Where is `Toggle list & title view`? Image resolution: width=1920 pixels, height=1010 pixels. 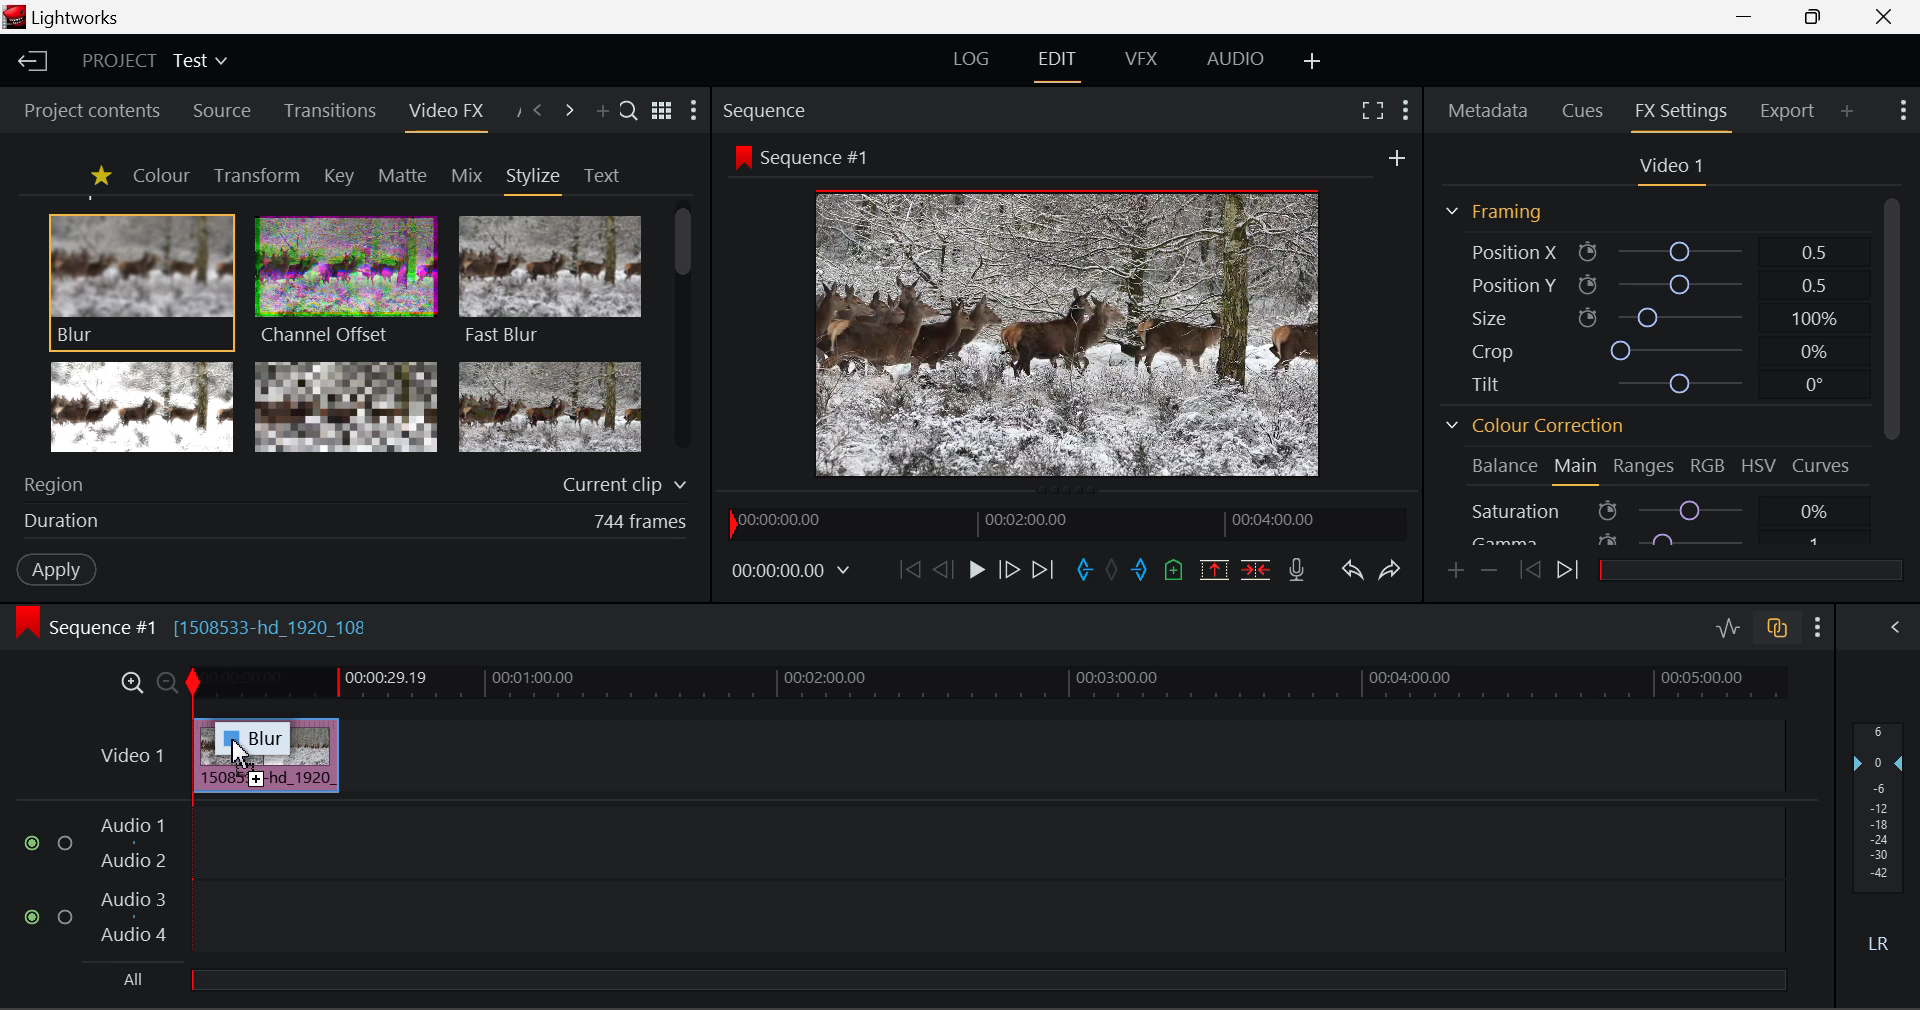
Toggle list & title view is located at coordinates (662, 113).